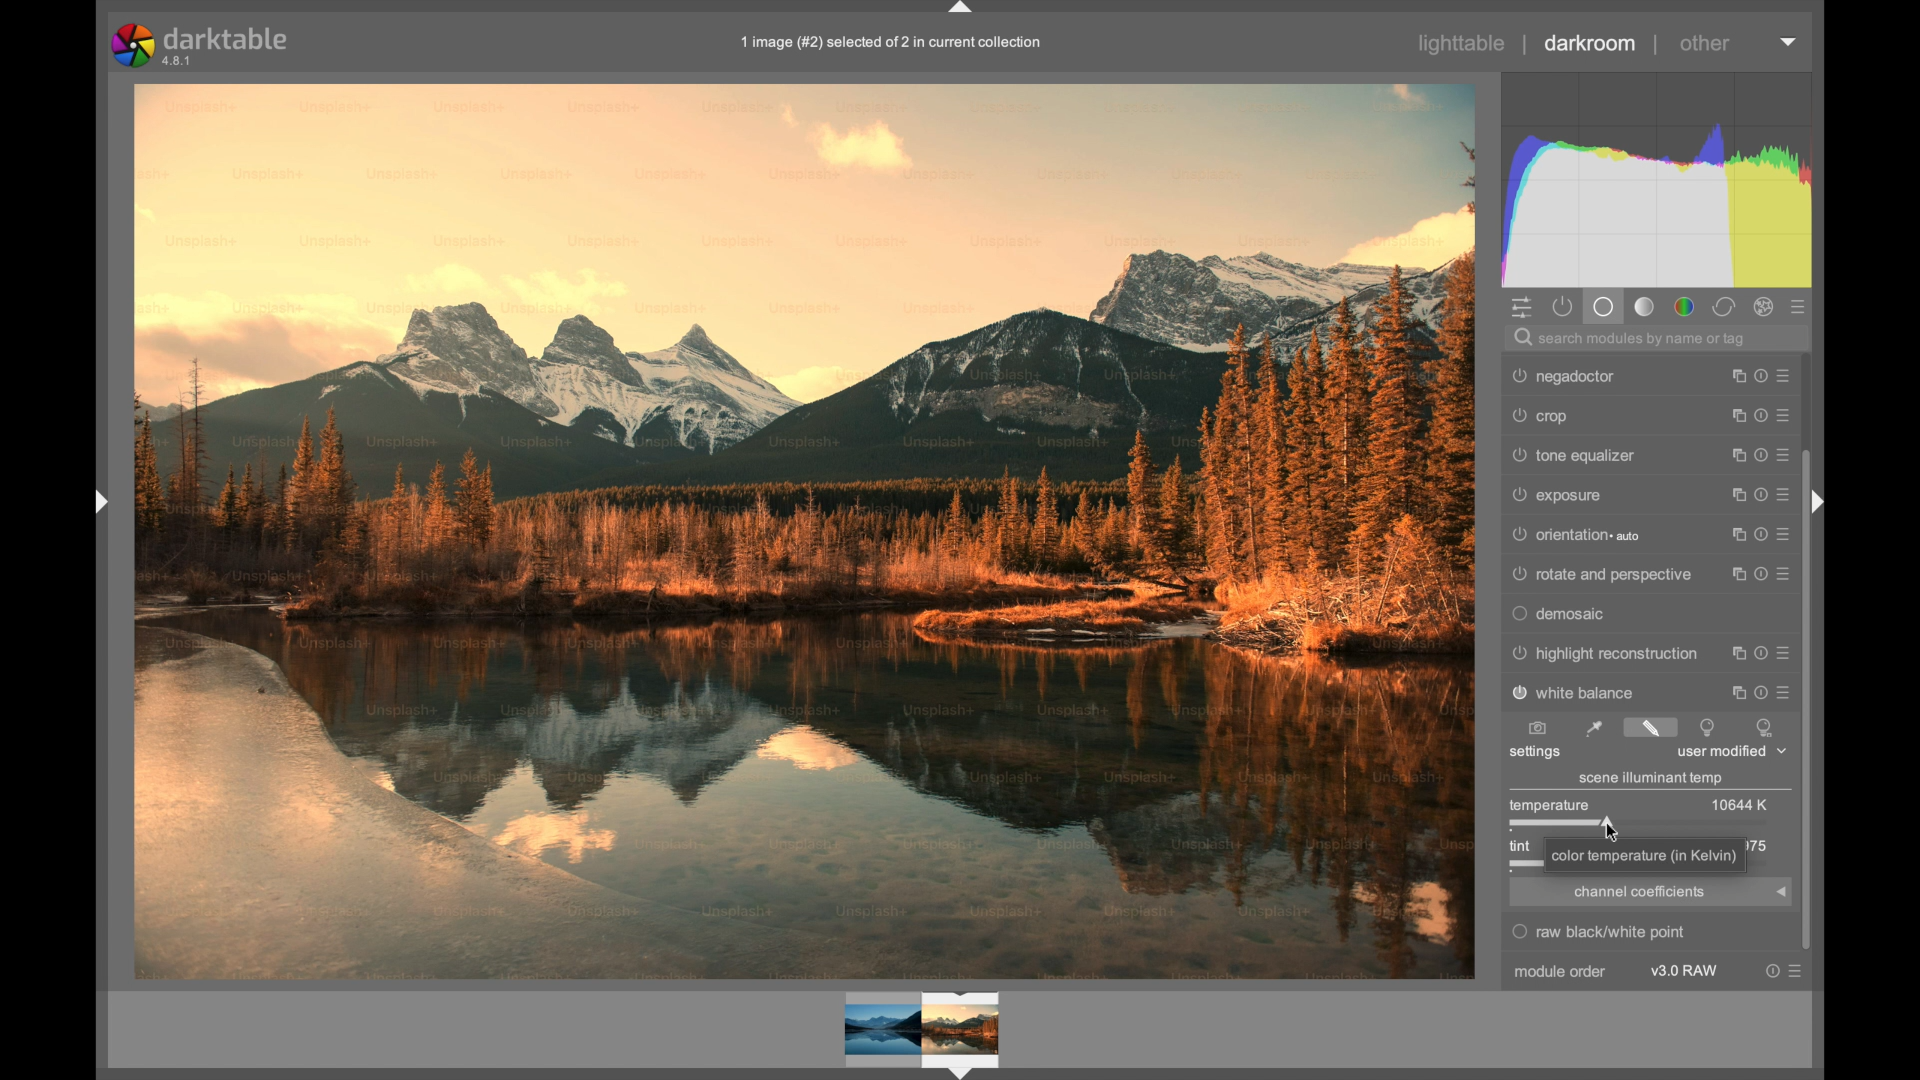 This screenshot has width=1920, height=1080. I want to click on arrow, so click(1781, 893).